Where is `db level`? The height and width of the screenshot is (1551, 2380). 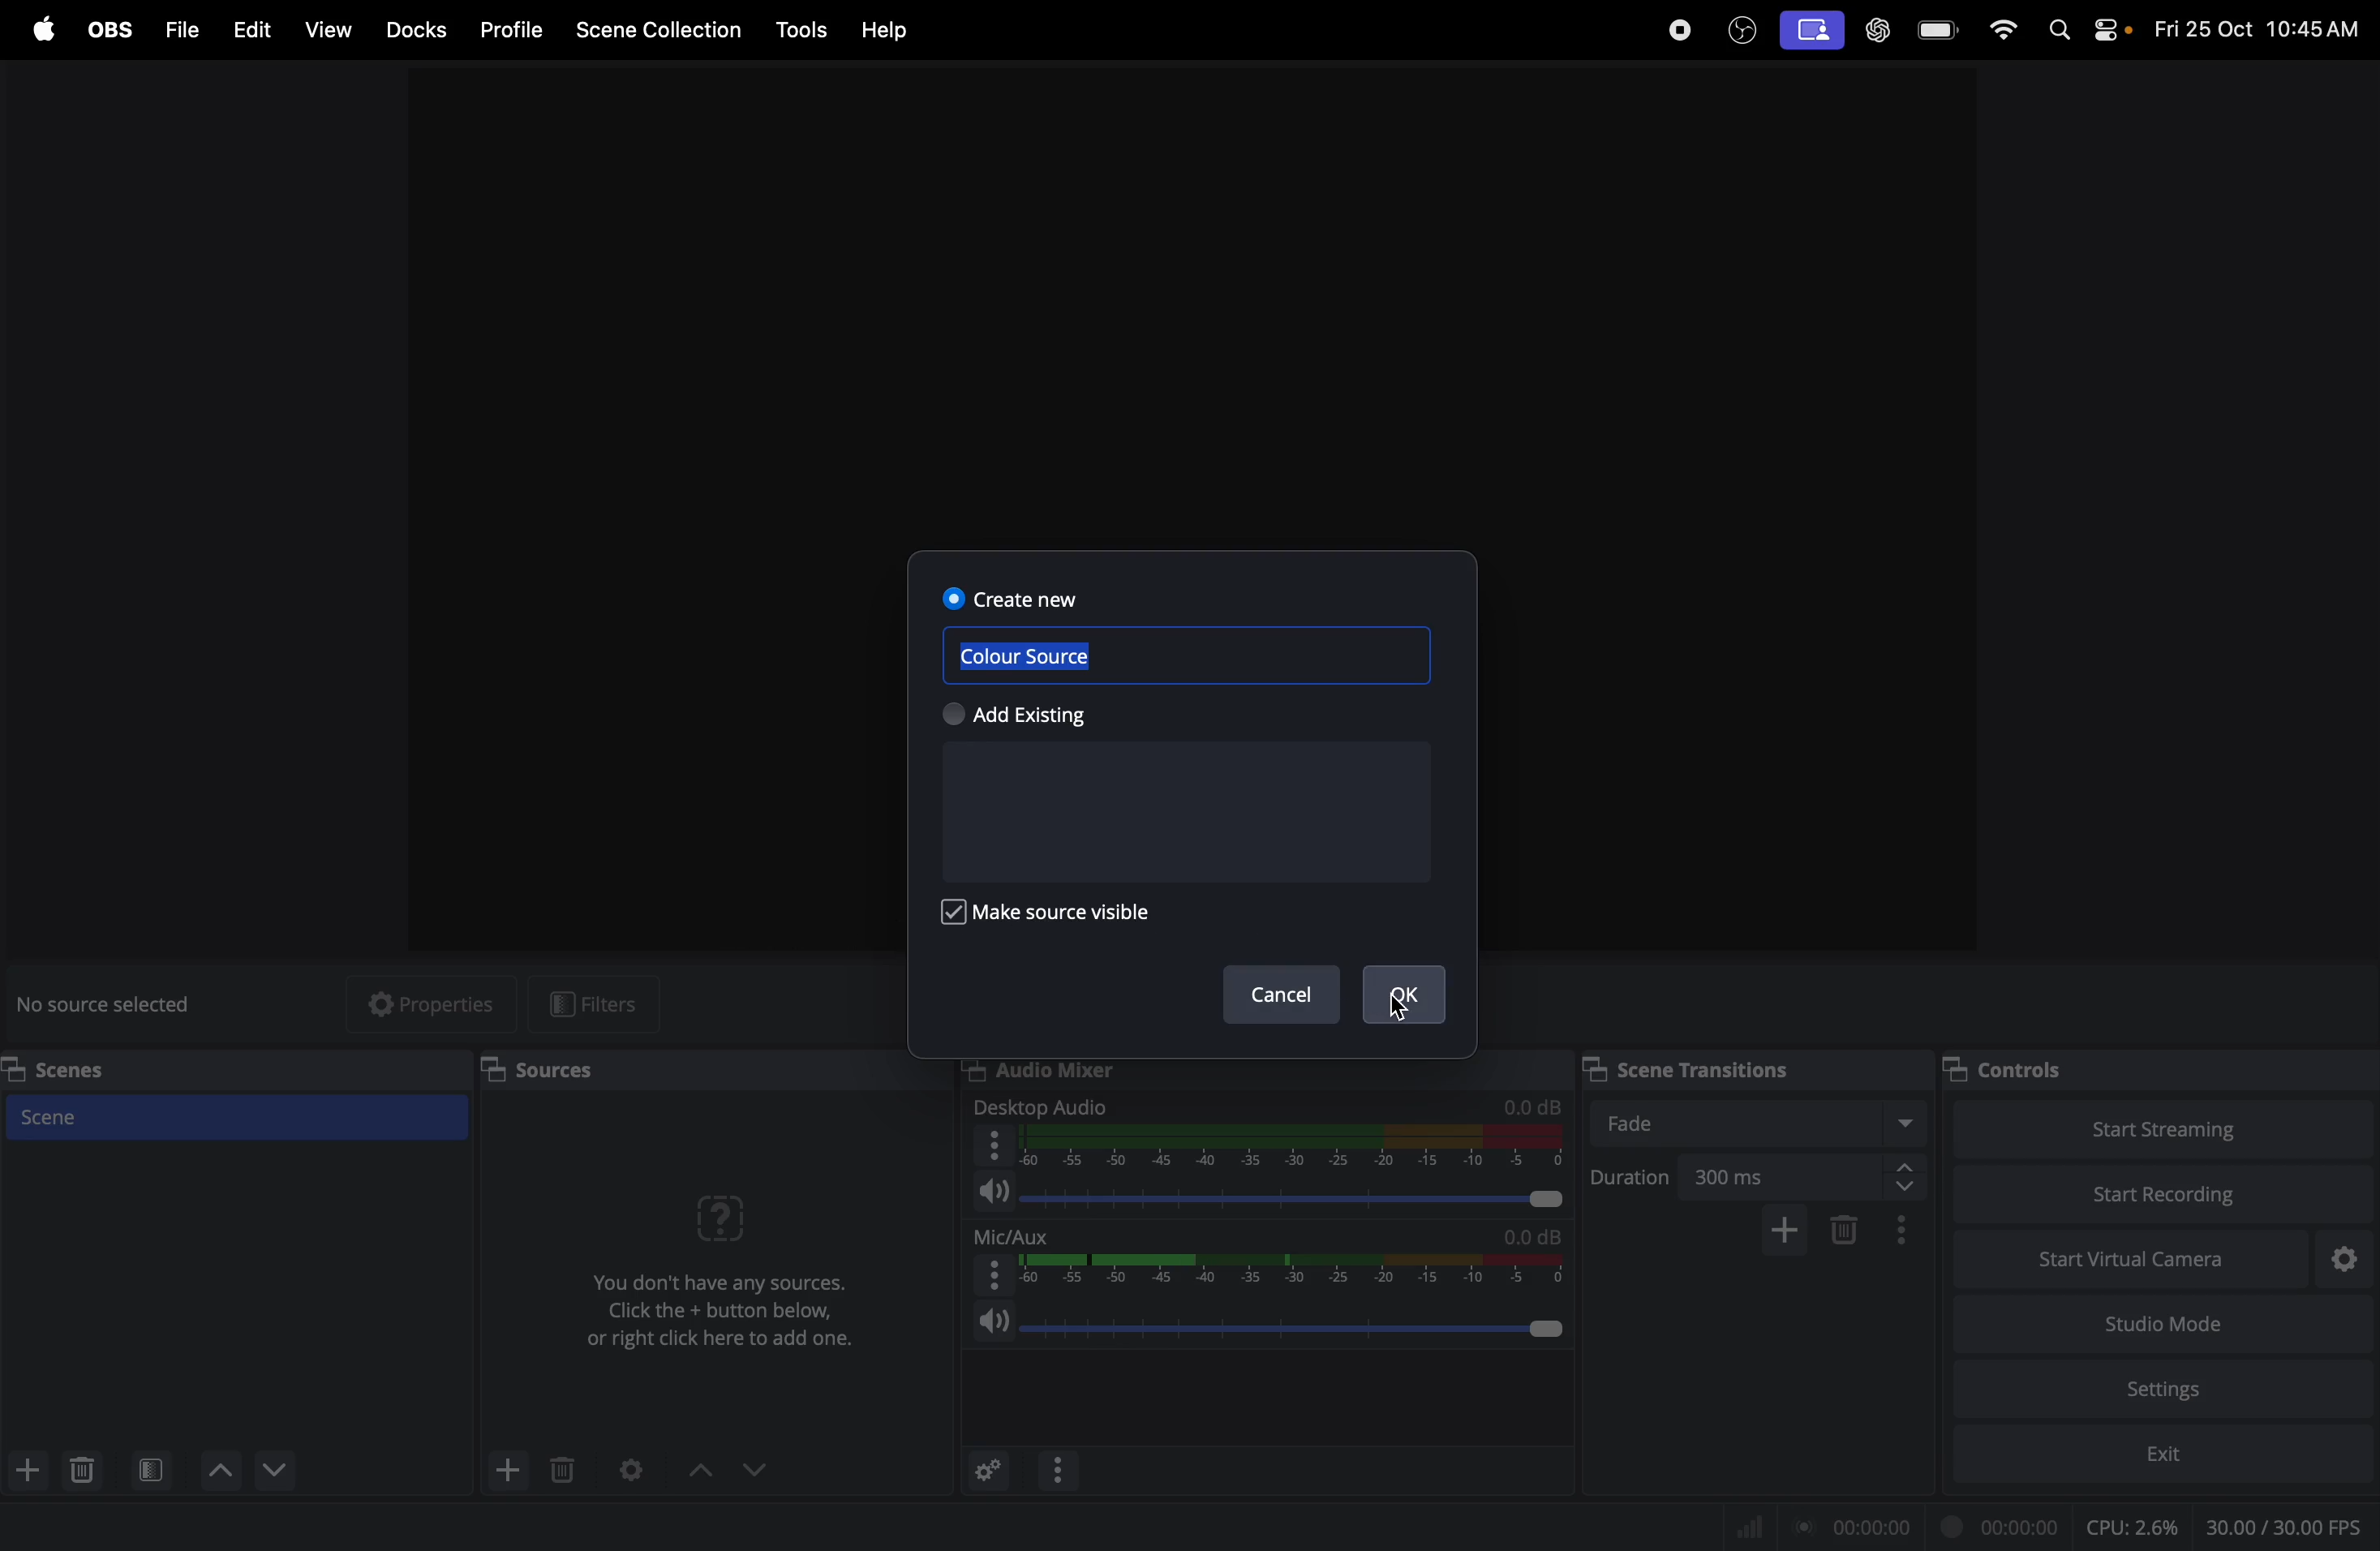 db level is located at coordinates (1528, 1236).